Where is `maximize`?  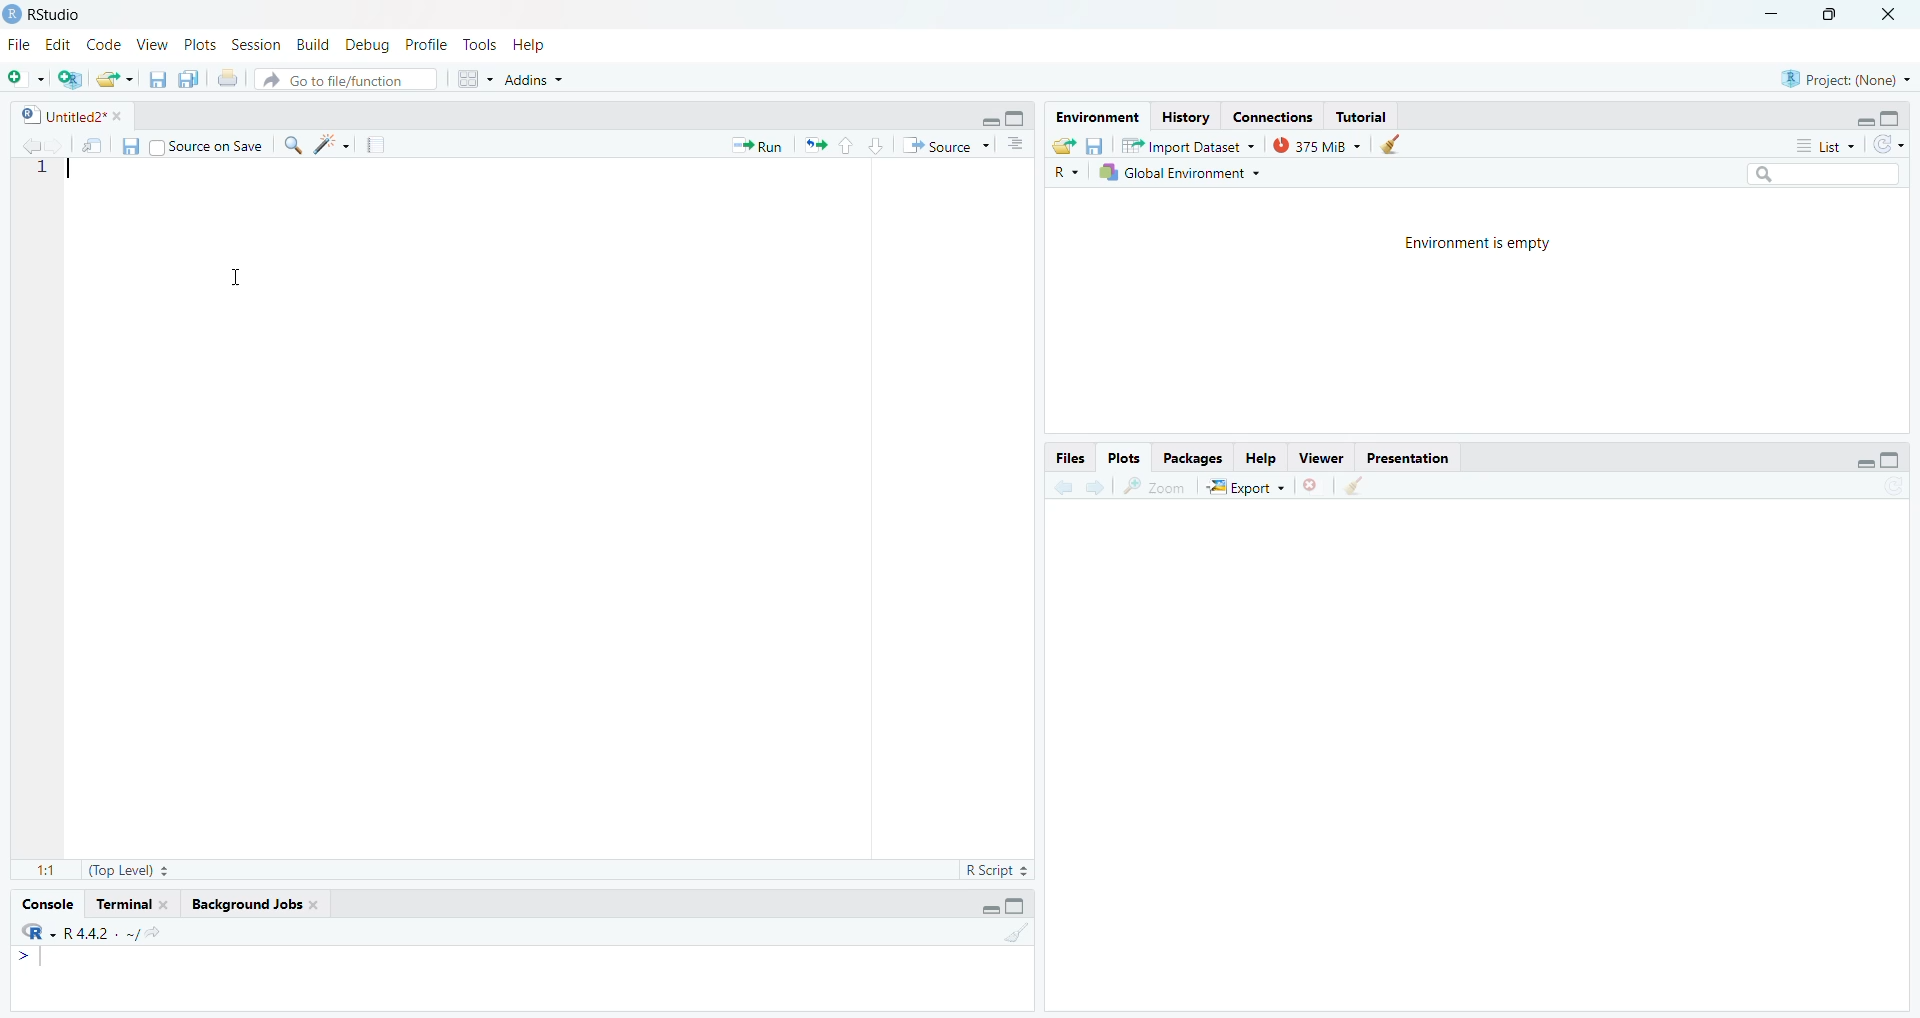
maximize is located at coordinates (1828, 17).